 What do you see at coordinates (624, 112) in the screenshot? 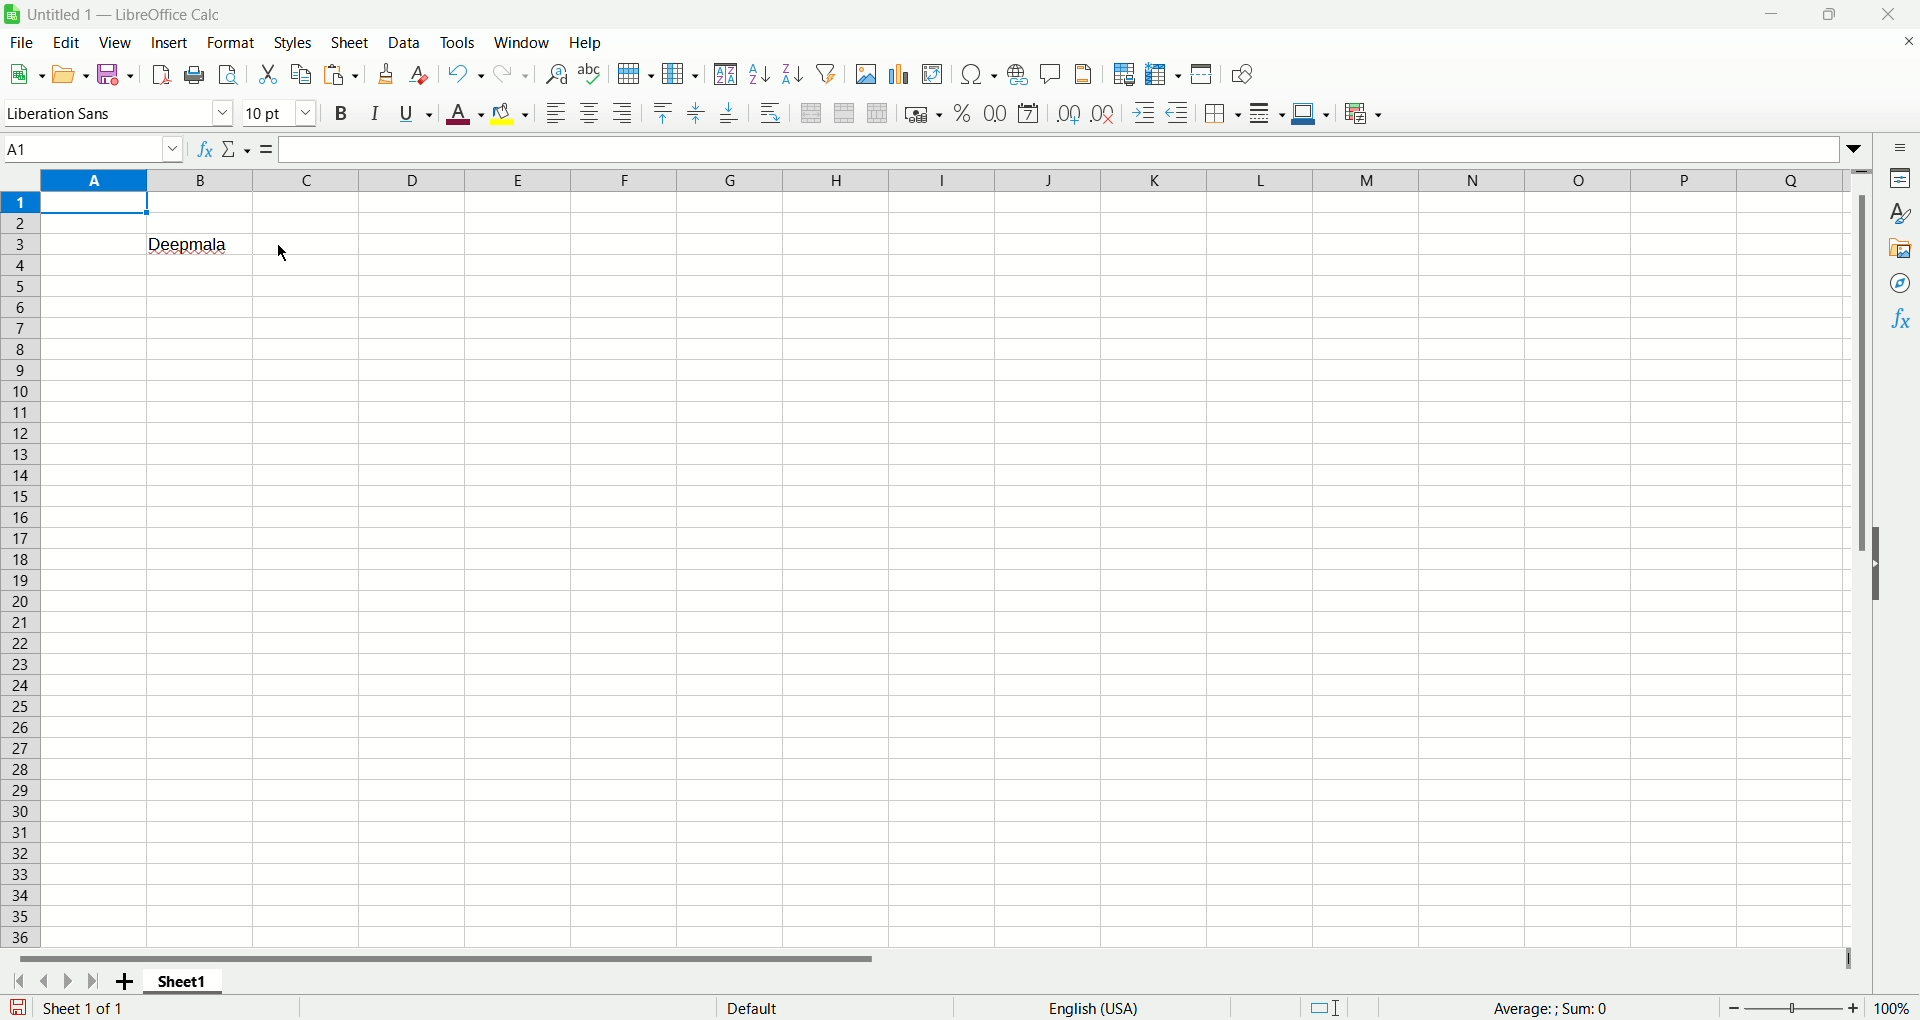
I see `align right` at bounding box center [624, 112].